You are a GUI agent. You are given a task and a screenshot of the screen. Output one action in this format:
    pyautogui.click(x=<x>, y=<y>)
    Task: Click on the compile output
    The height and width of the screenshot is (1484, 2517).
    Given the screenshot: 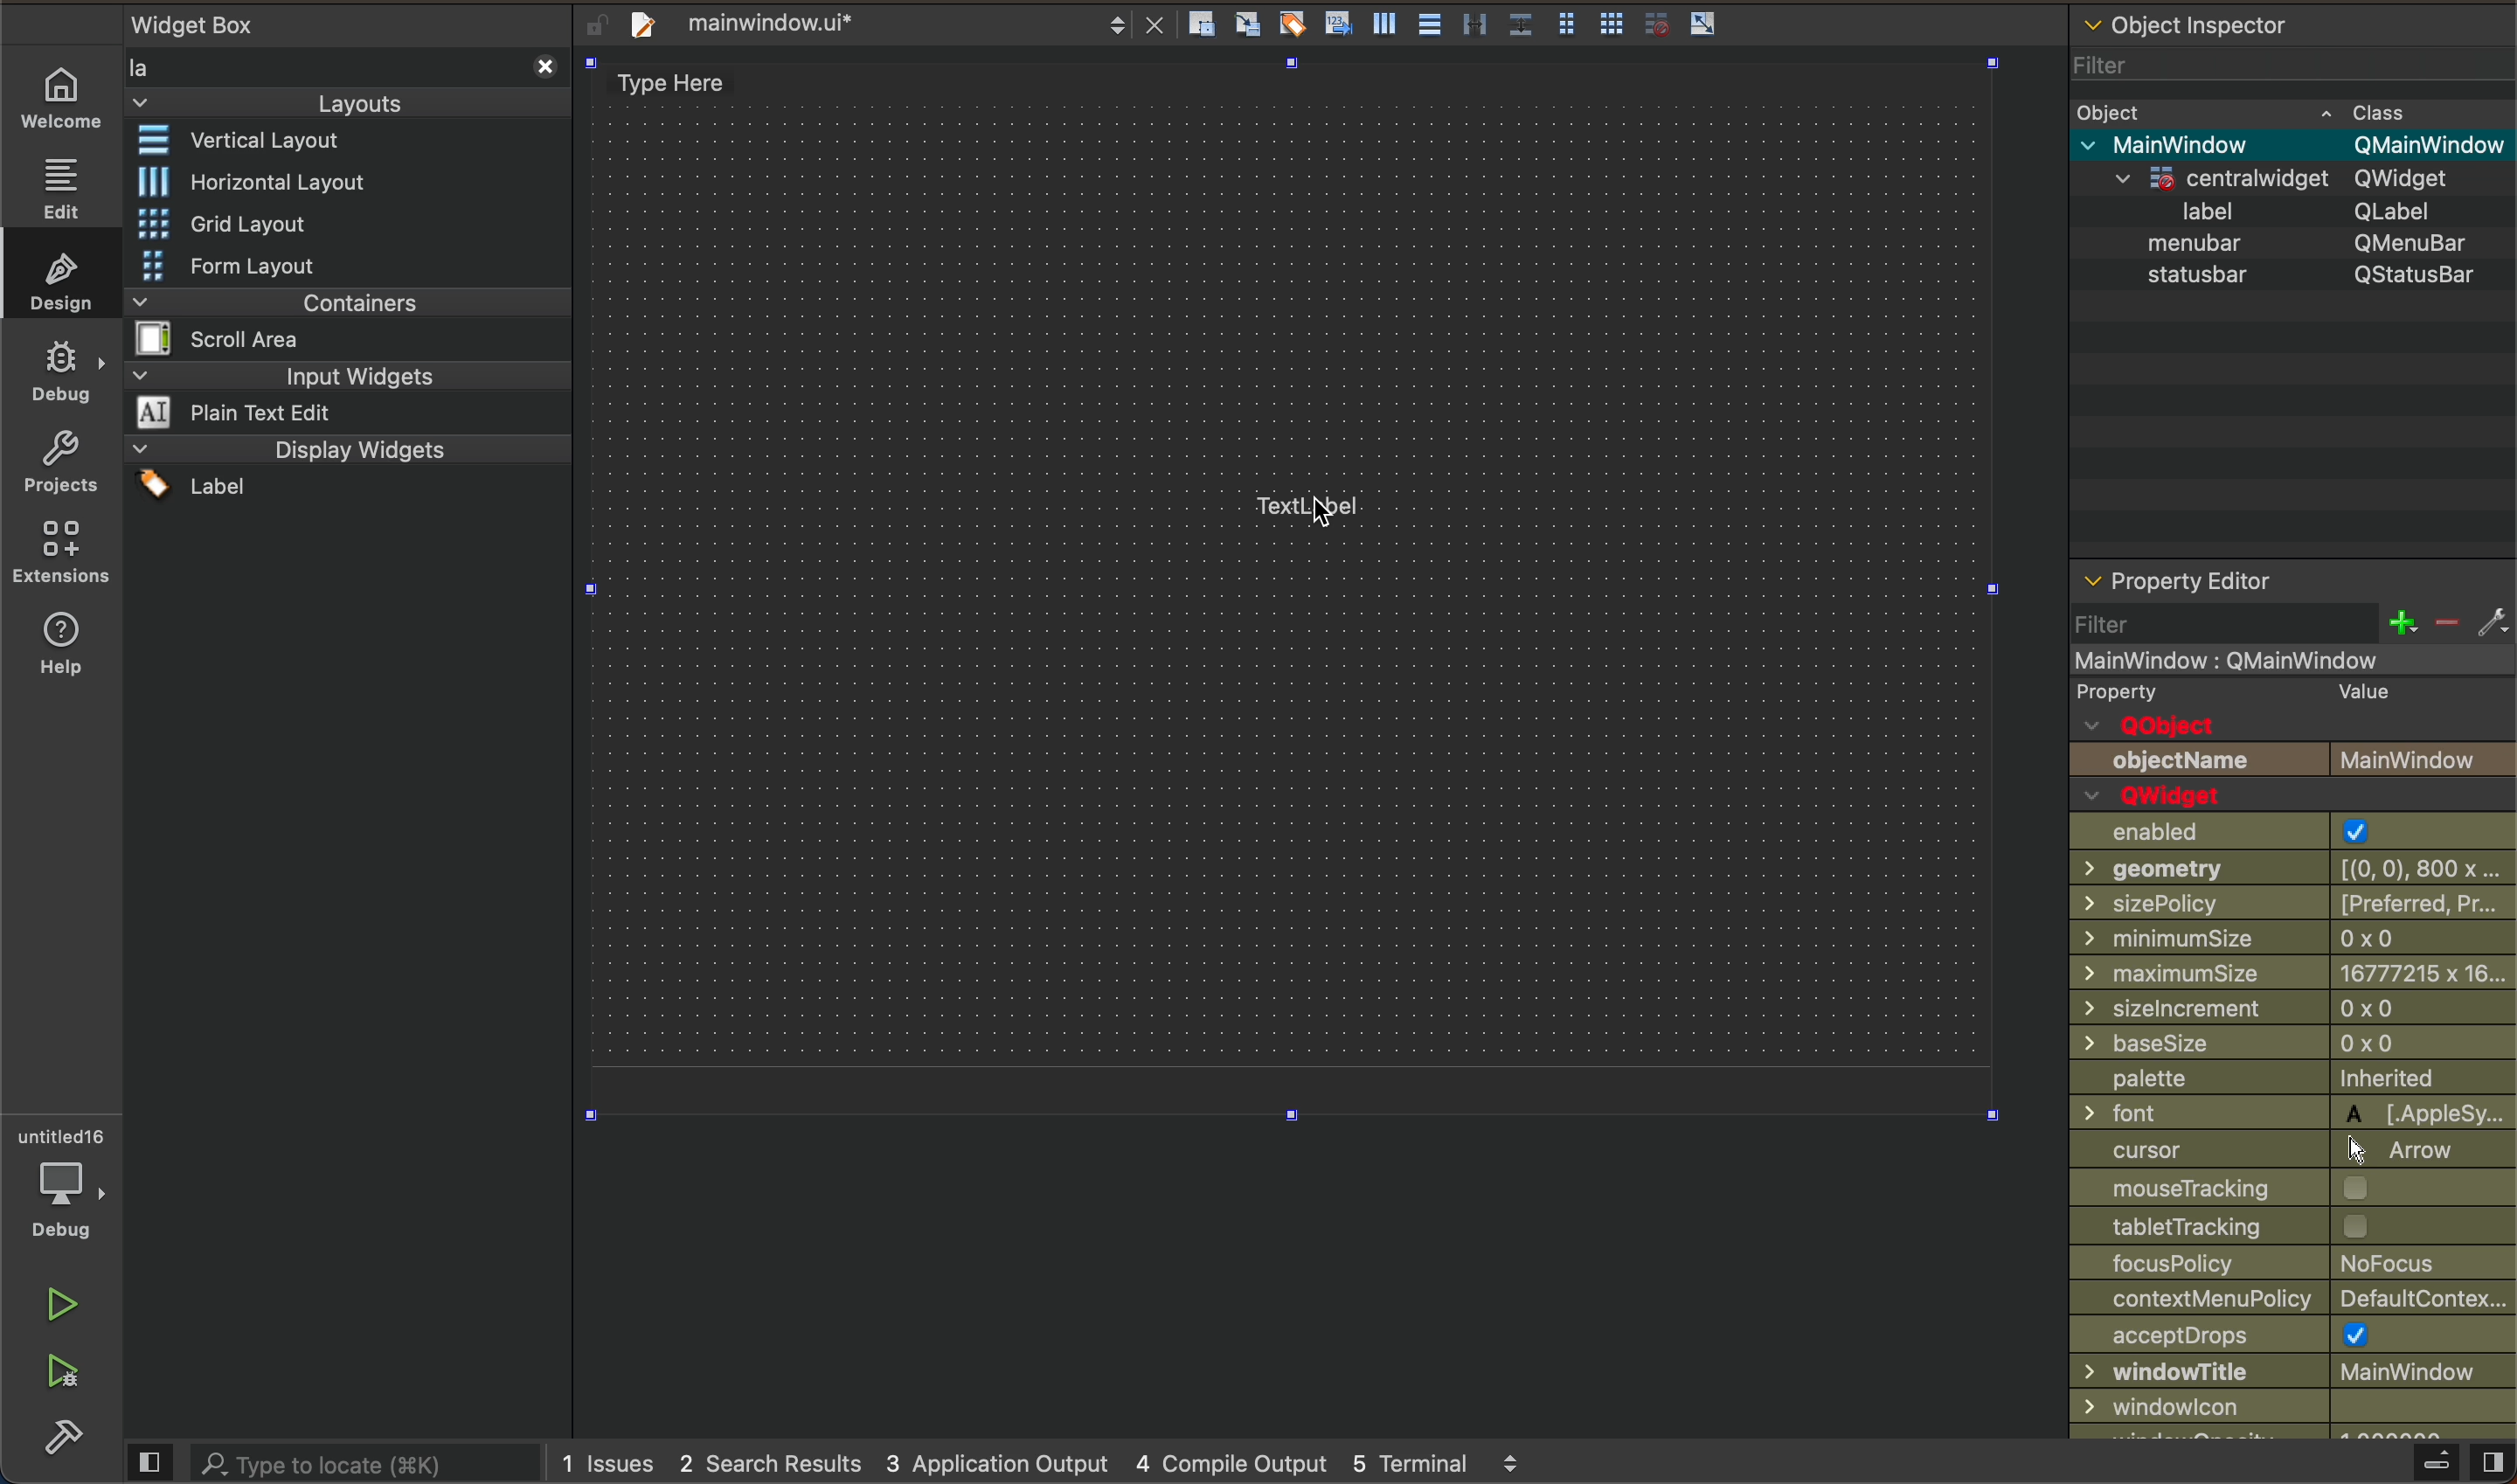 What is the action you would take?
    pyautogui.click(x=1229, y=1462)
    